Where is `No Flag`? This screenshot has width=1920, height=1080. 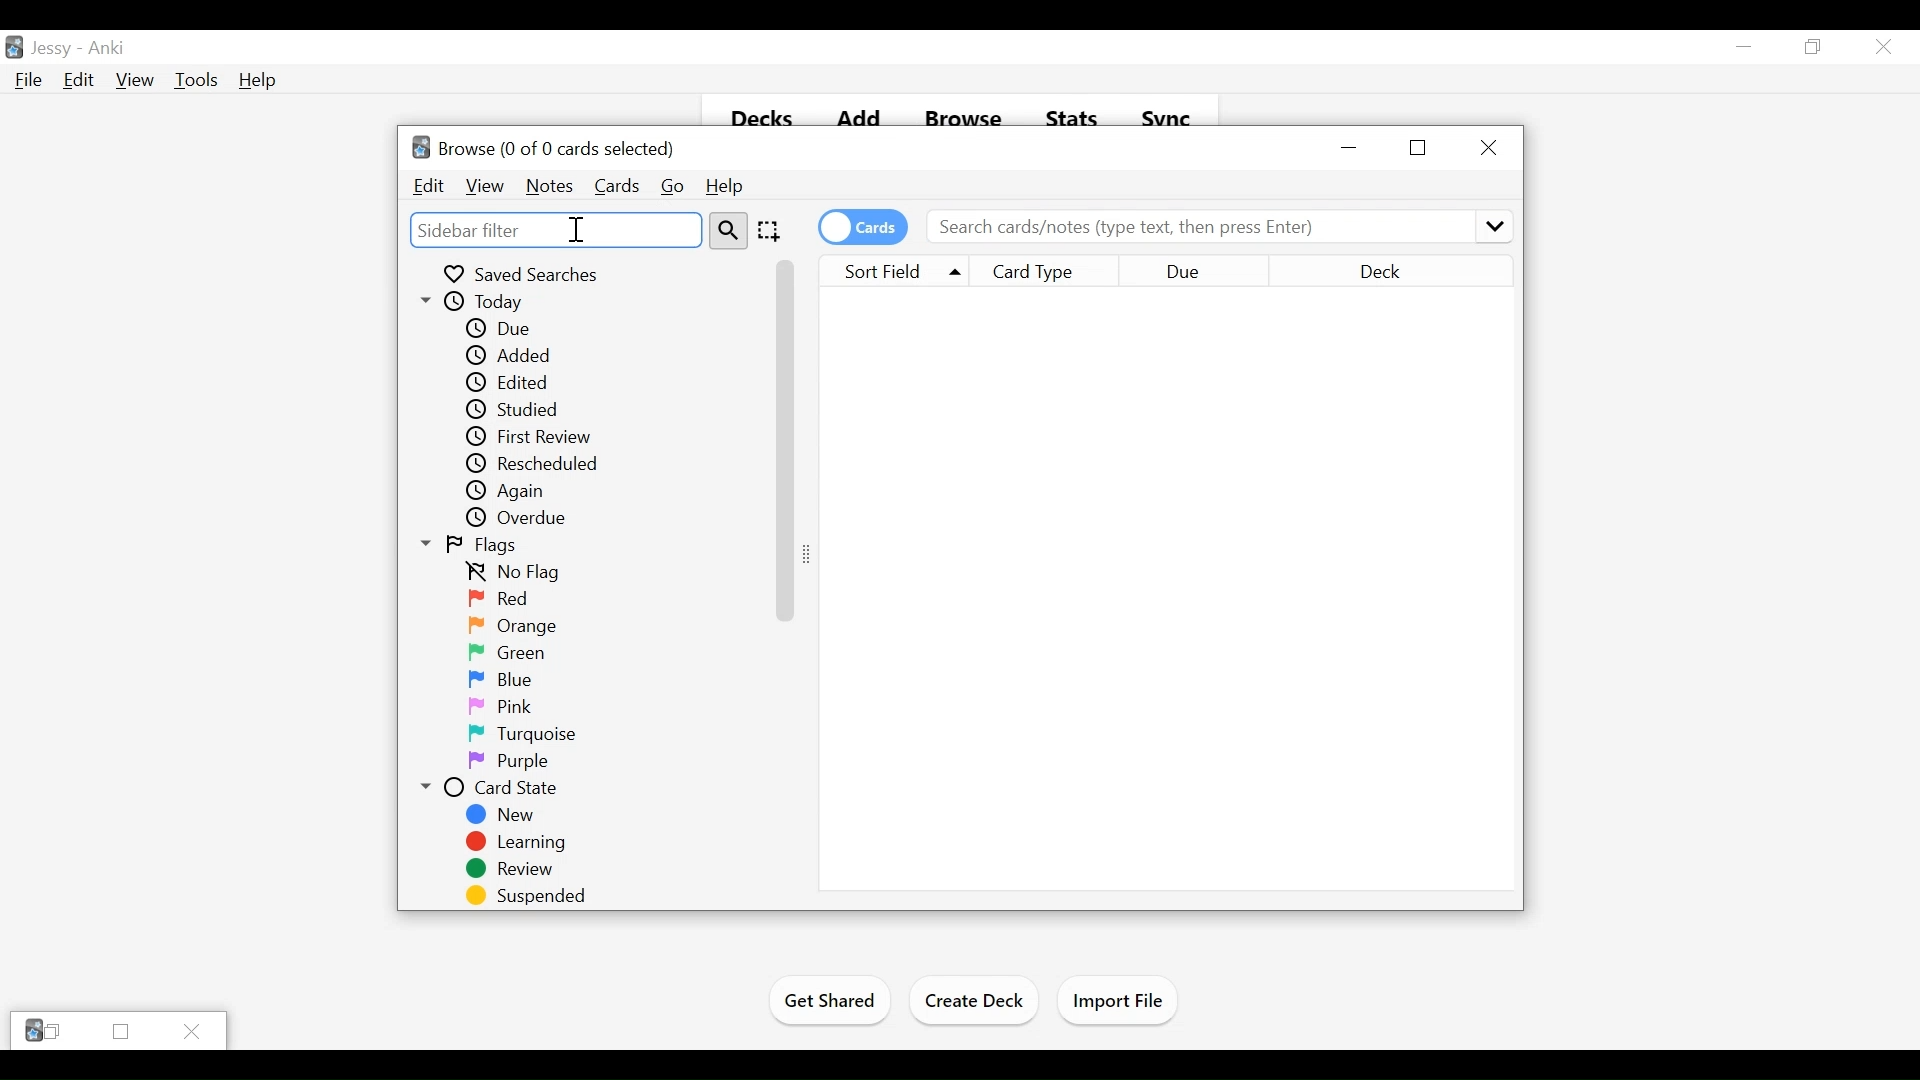
No Flag is located at coordinates (517, 572).